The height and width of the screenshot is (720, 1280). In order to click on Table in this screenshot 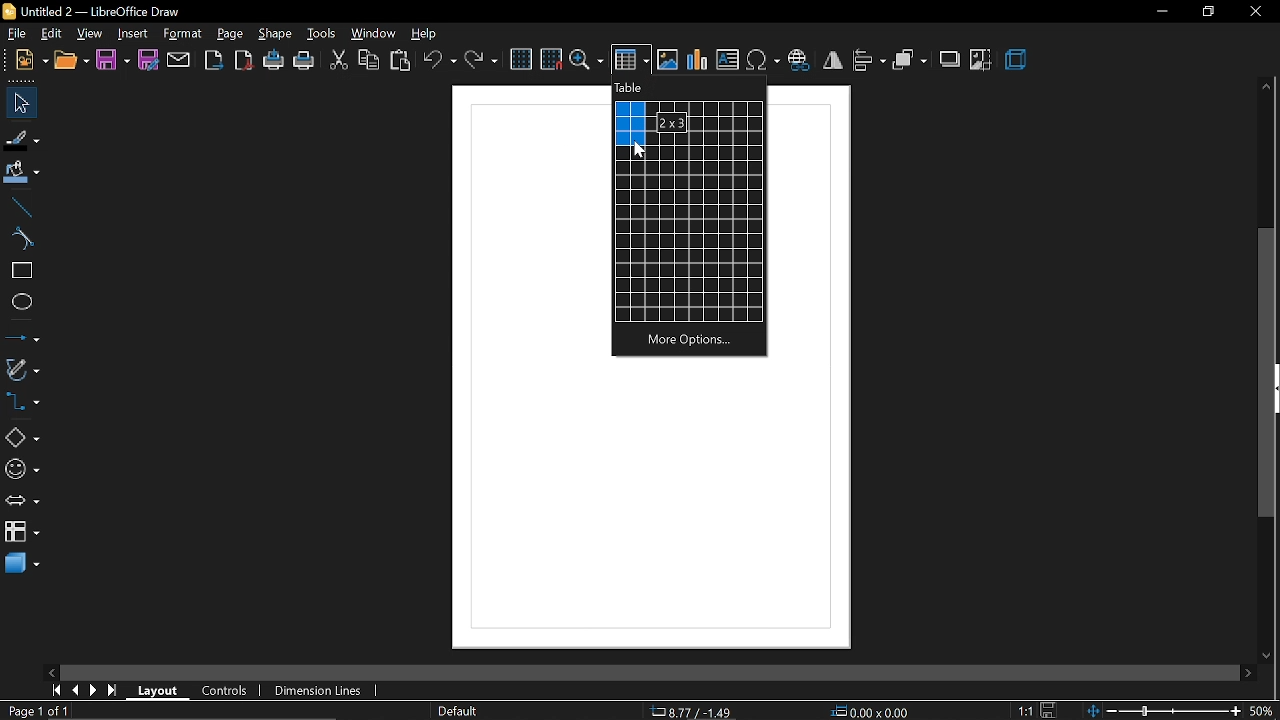, I will do `click(688, 212)`.